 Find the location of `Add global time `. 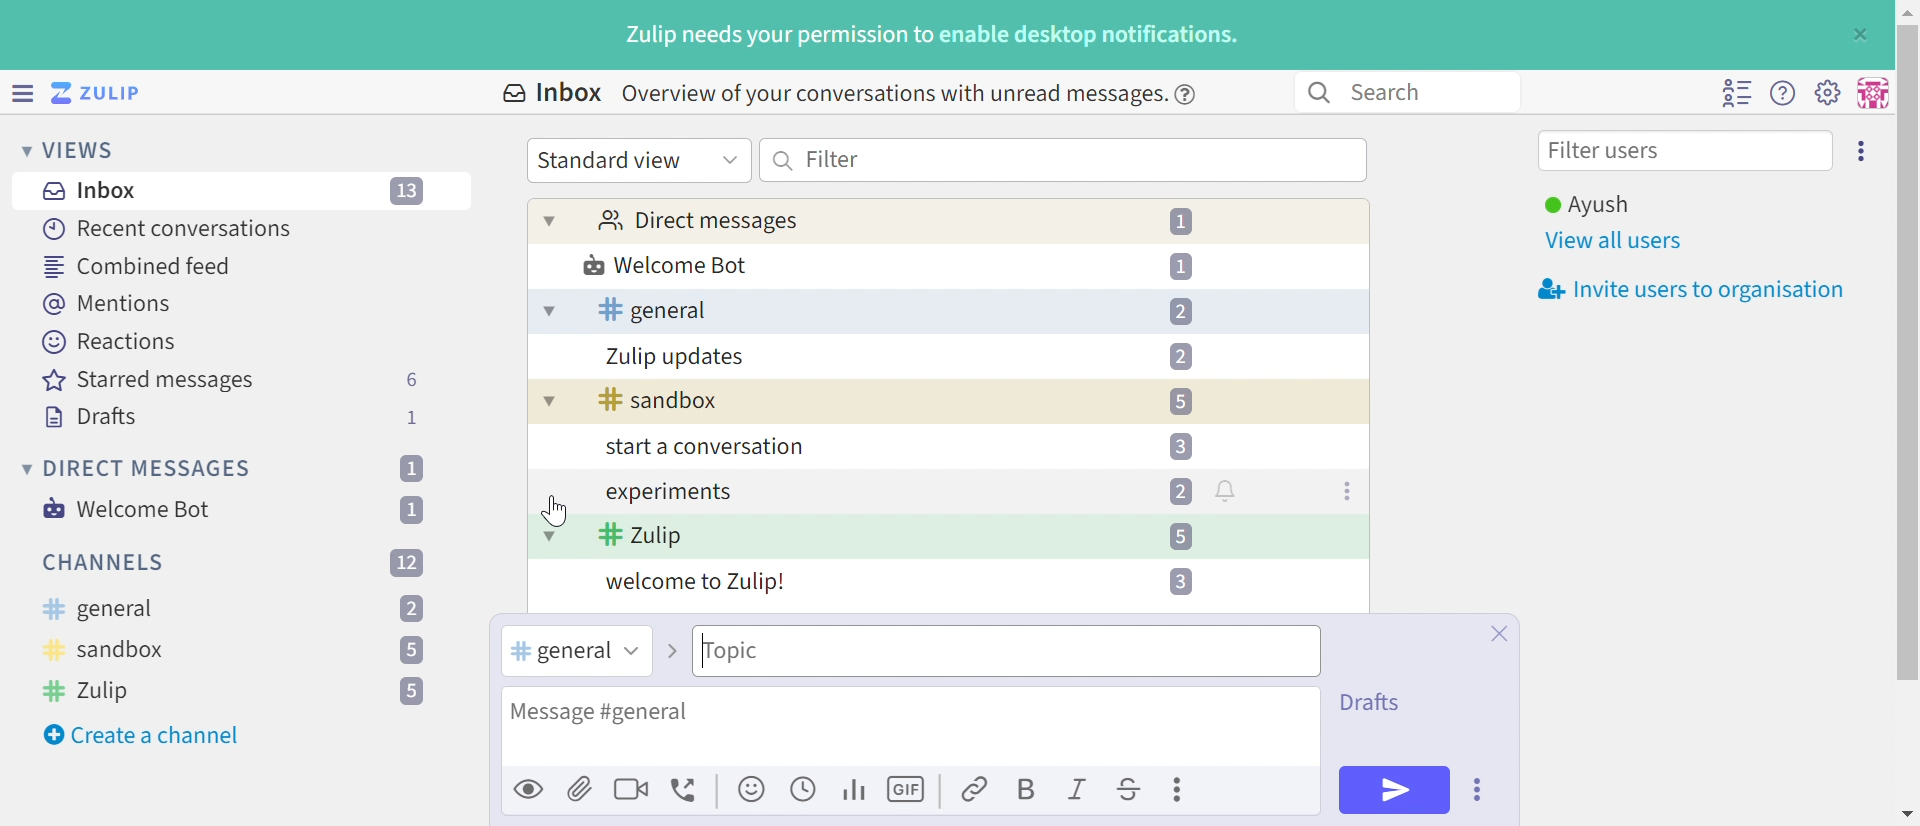

Add global time  is located at coordinates (807, 788).